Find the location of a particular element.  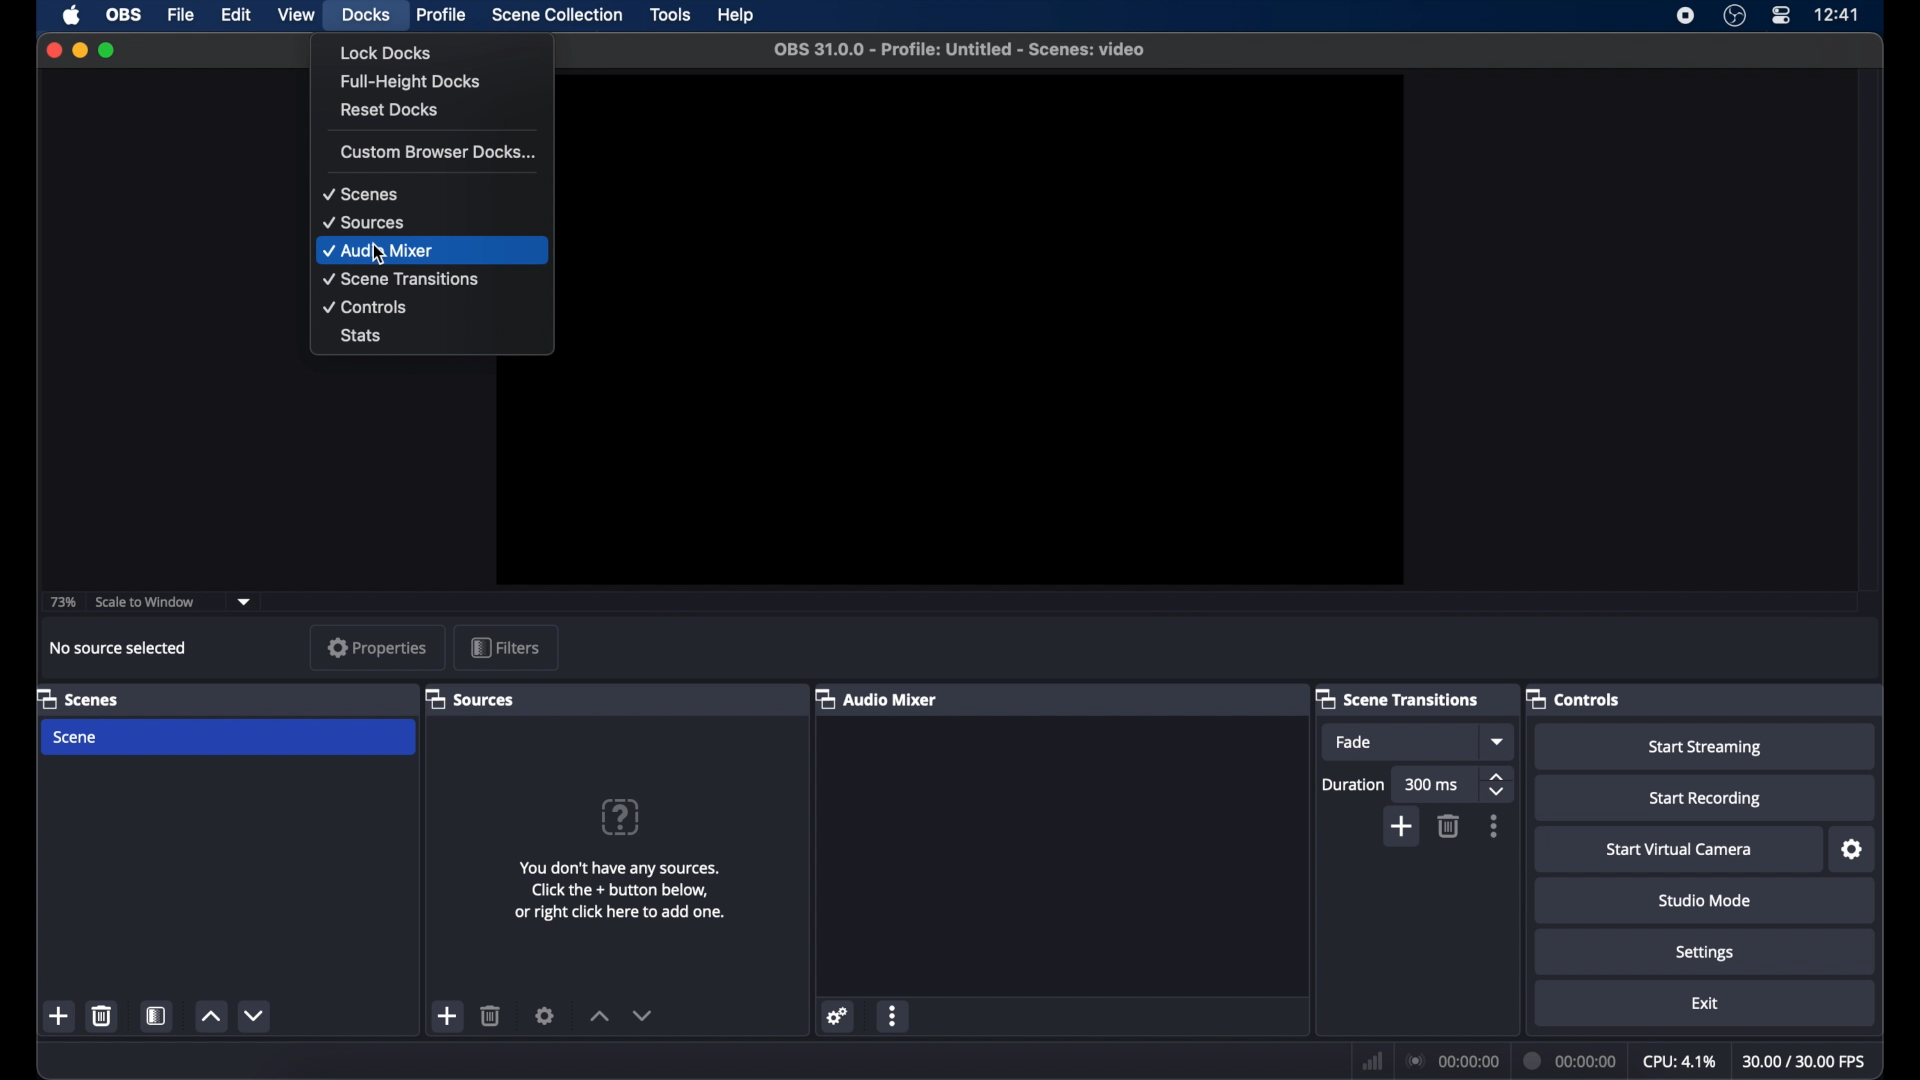

300 ms is located at coordinates (1433, 785).